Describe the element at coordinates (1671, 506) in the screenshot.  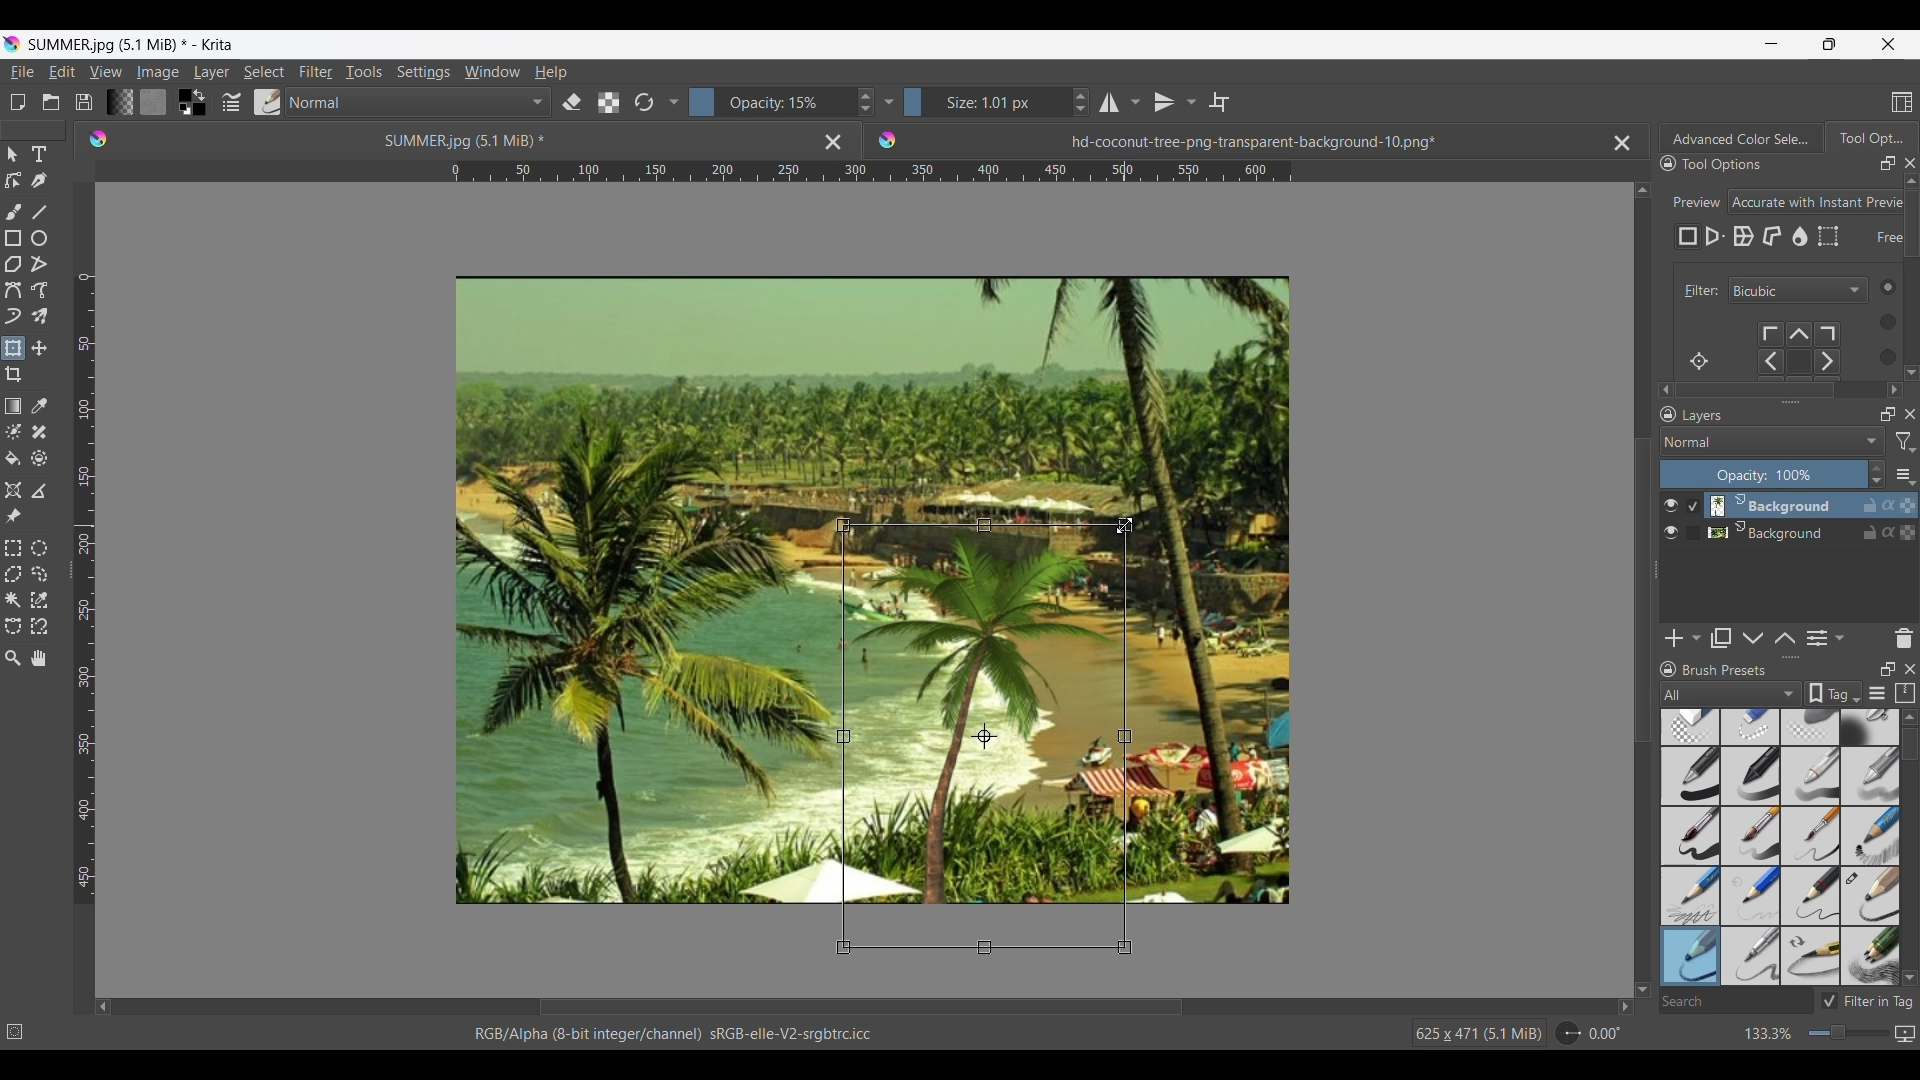
I see `Show/Hide layer` at that location.